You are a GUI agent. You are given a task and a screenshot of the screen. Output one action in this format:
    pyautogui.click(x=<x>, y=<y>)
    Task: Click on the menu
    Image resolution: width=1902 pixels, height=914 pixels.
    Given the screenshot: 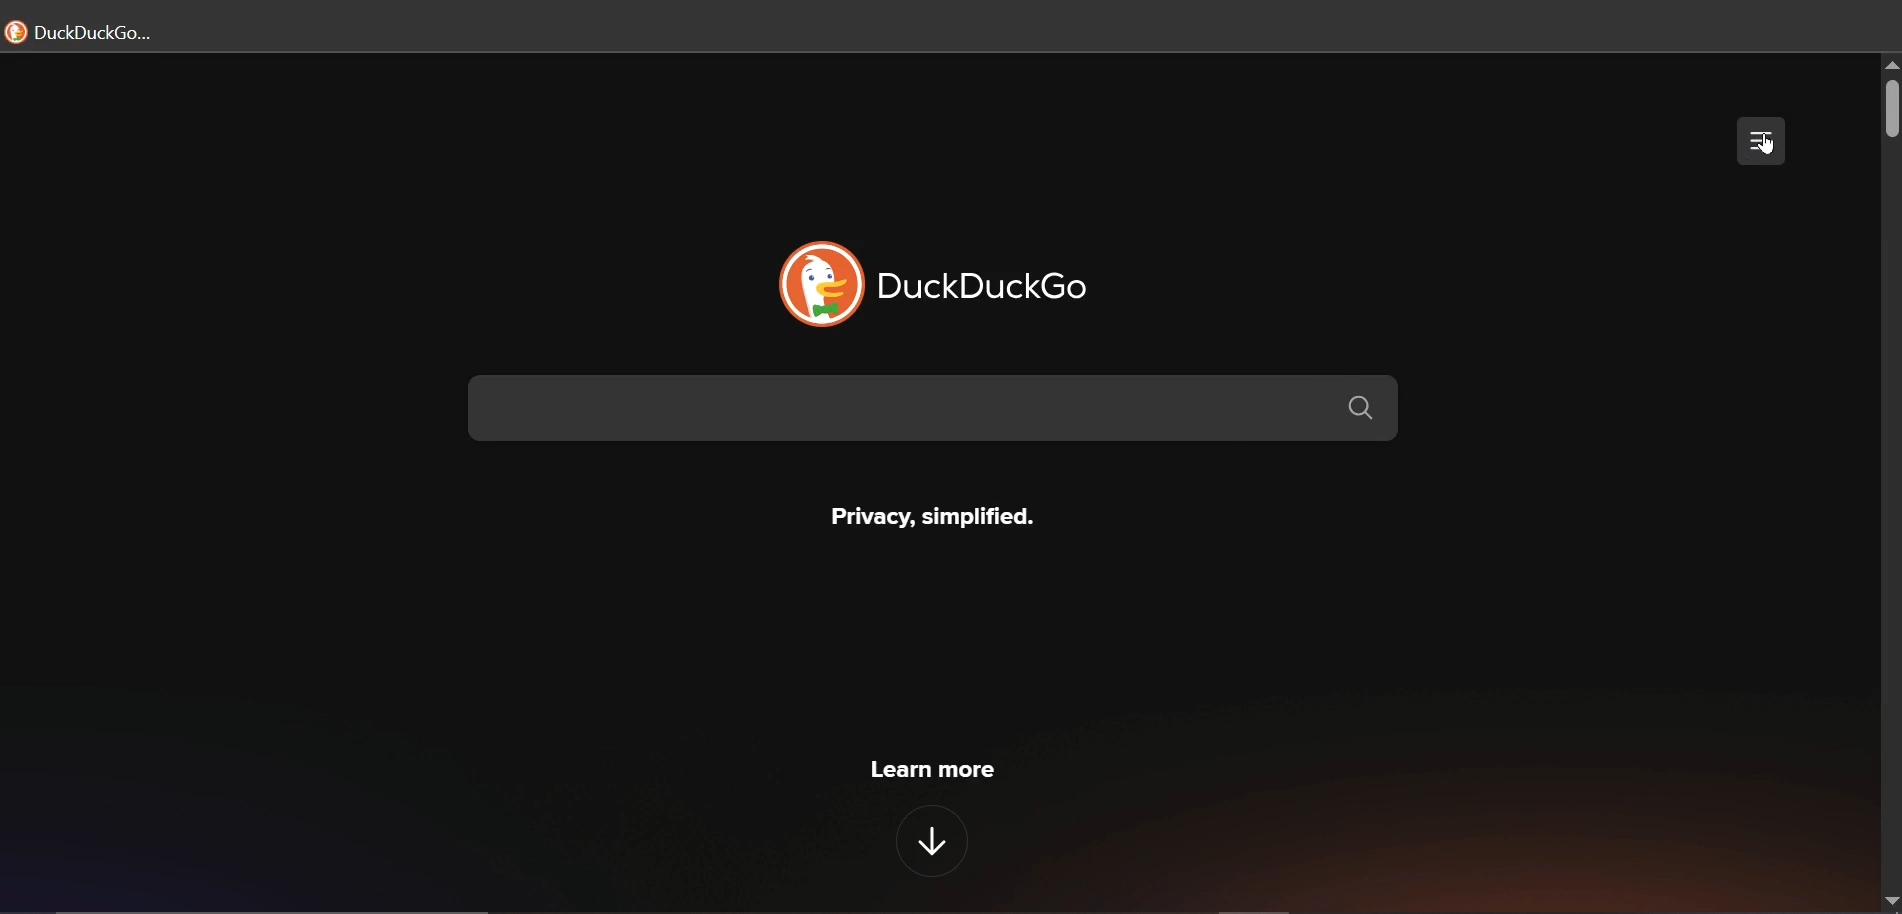 What is the action you would take?
    pyautogui.click(x=1753, y=136)
    